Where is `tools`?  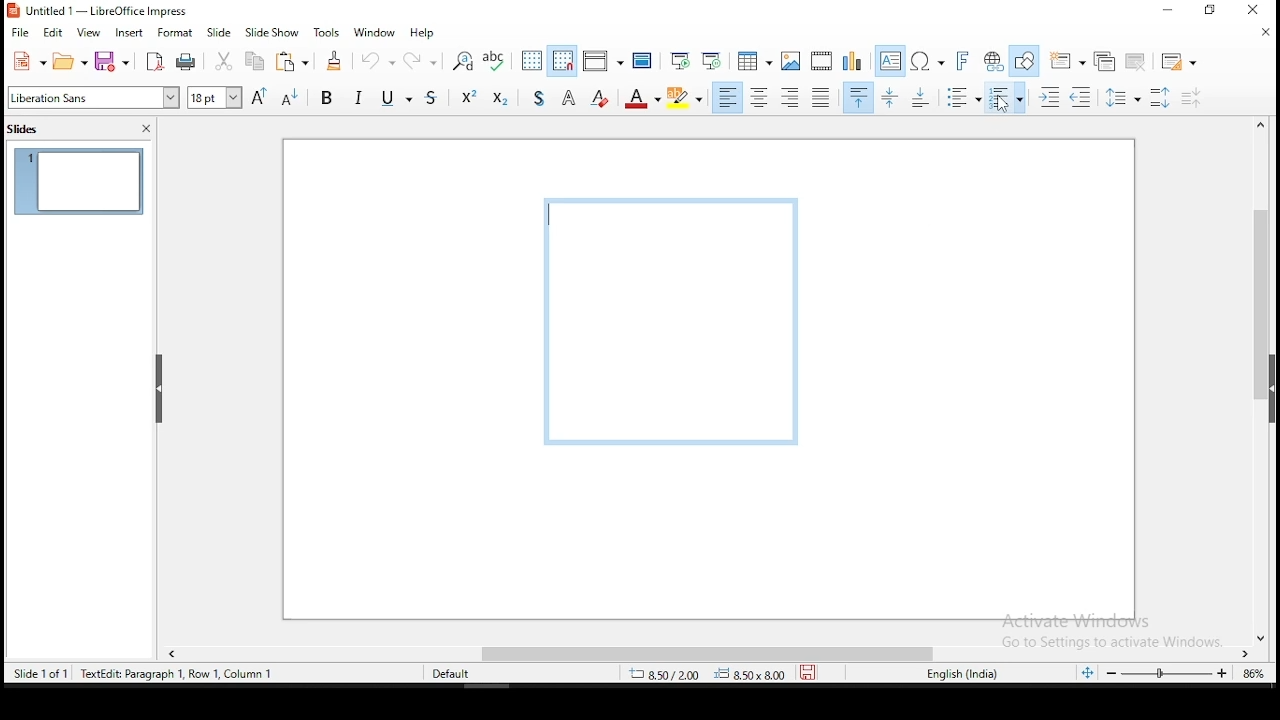
tools is located at coordinates (323, 32).